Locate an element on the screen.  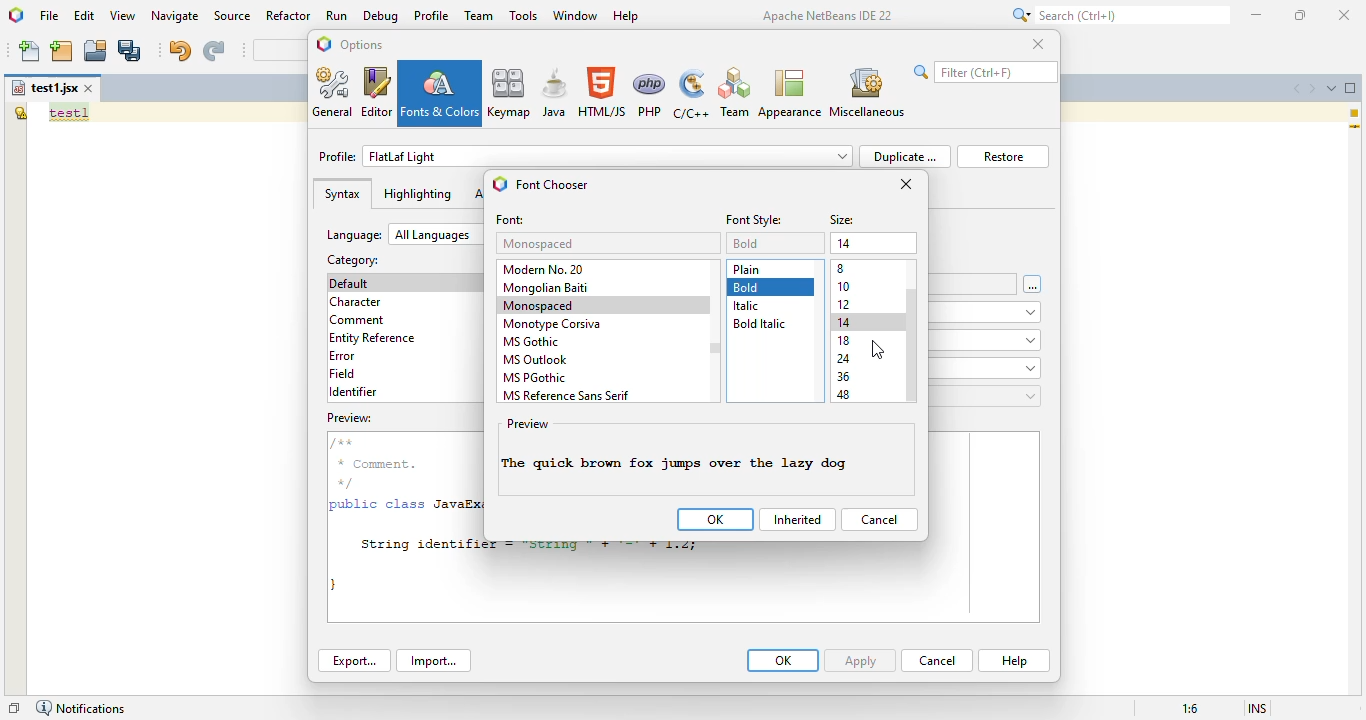
tools is located at coordinates (523, 16).